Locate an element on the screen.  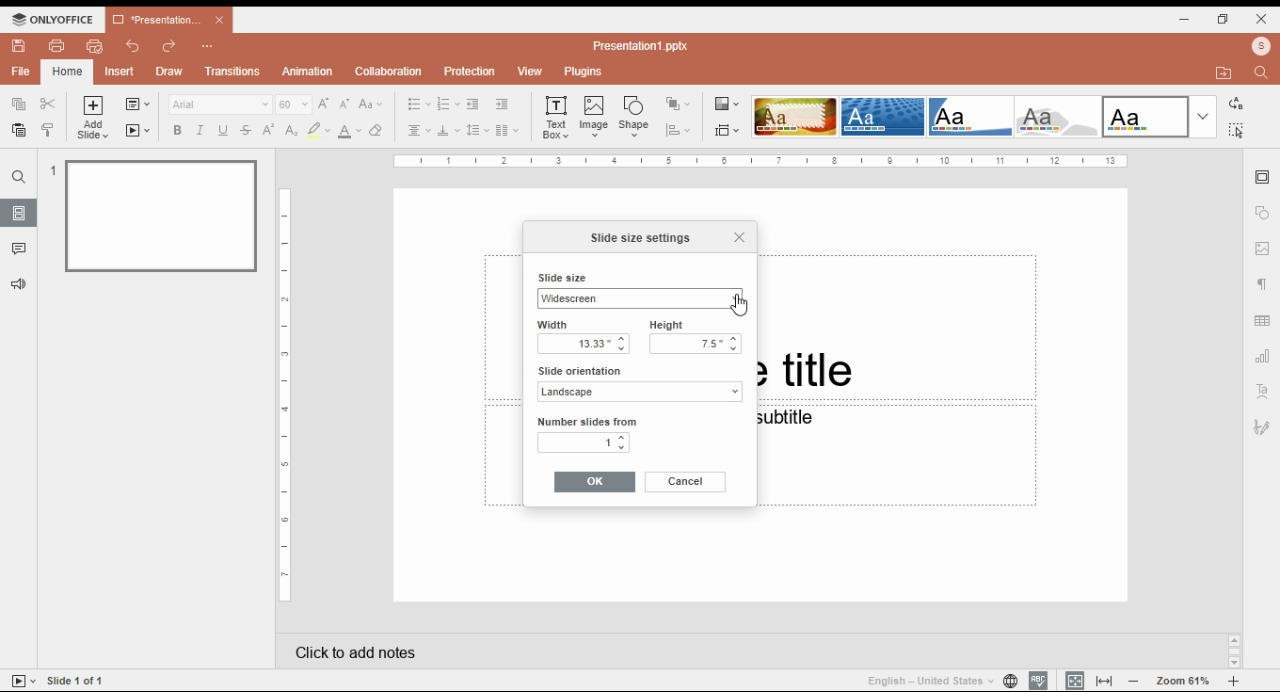
zoom in/zoom out is located at coordinates (1234, 681).